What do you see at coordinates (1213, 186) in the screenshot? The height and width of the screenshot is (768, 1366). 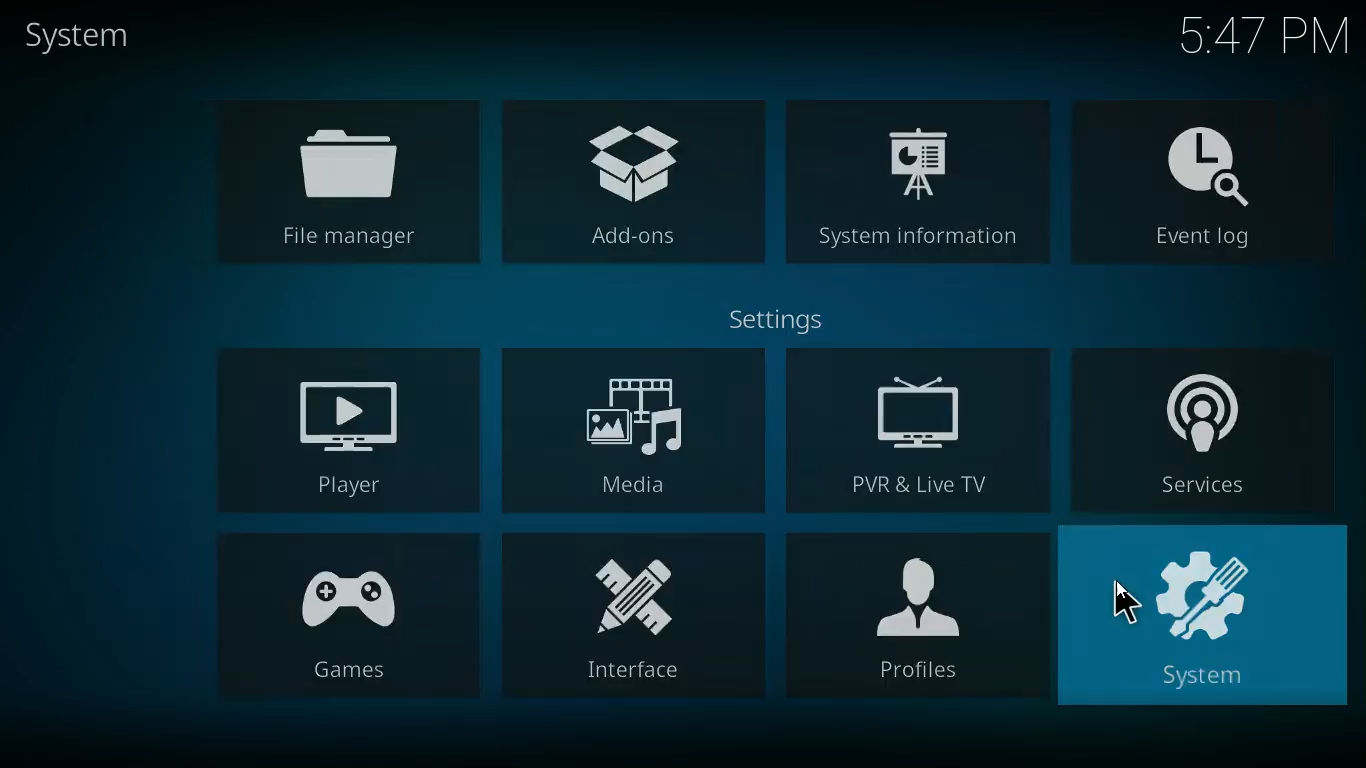 I see `event log` at bounding box center [1213, 186].